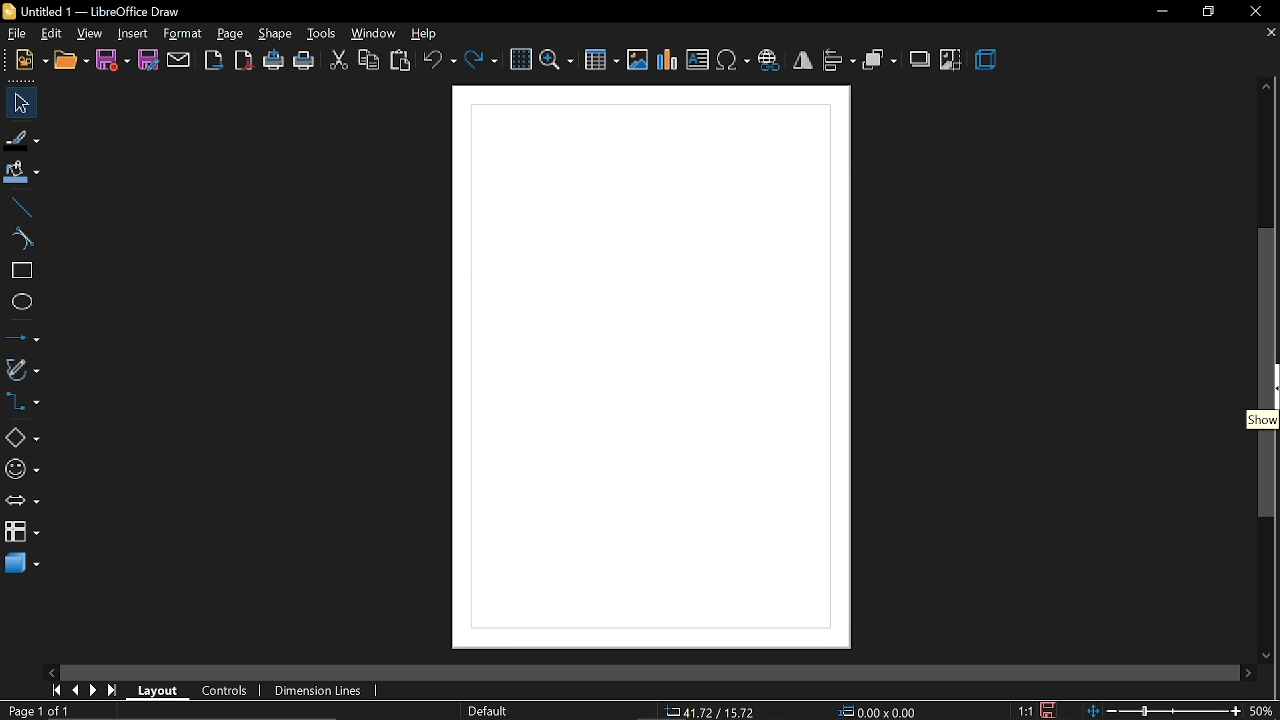  What do you see at coordinates (24, 102) in the screenshot?
I see `file` at bounding box center [24, 102].